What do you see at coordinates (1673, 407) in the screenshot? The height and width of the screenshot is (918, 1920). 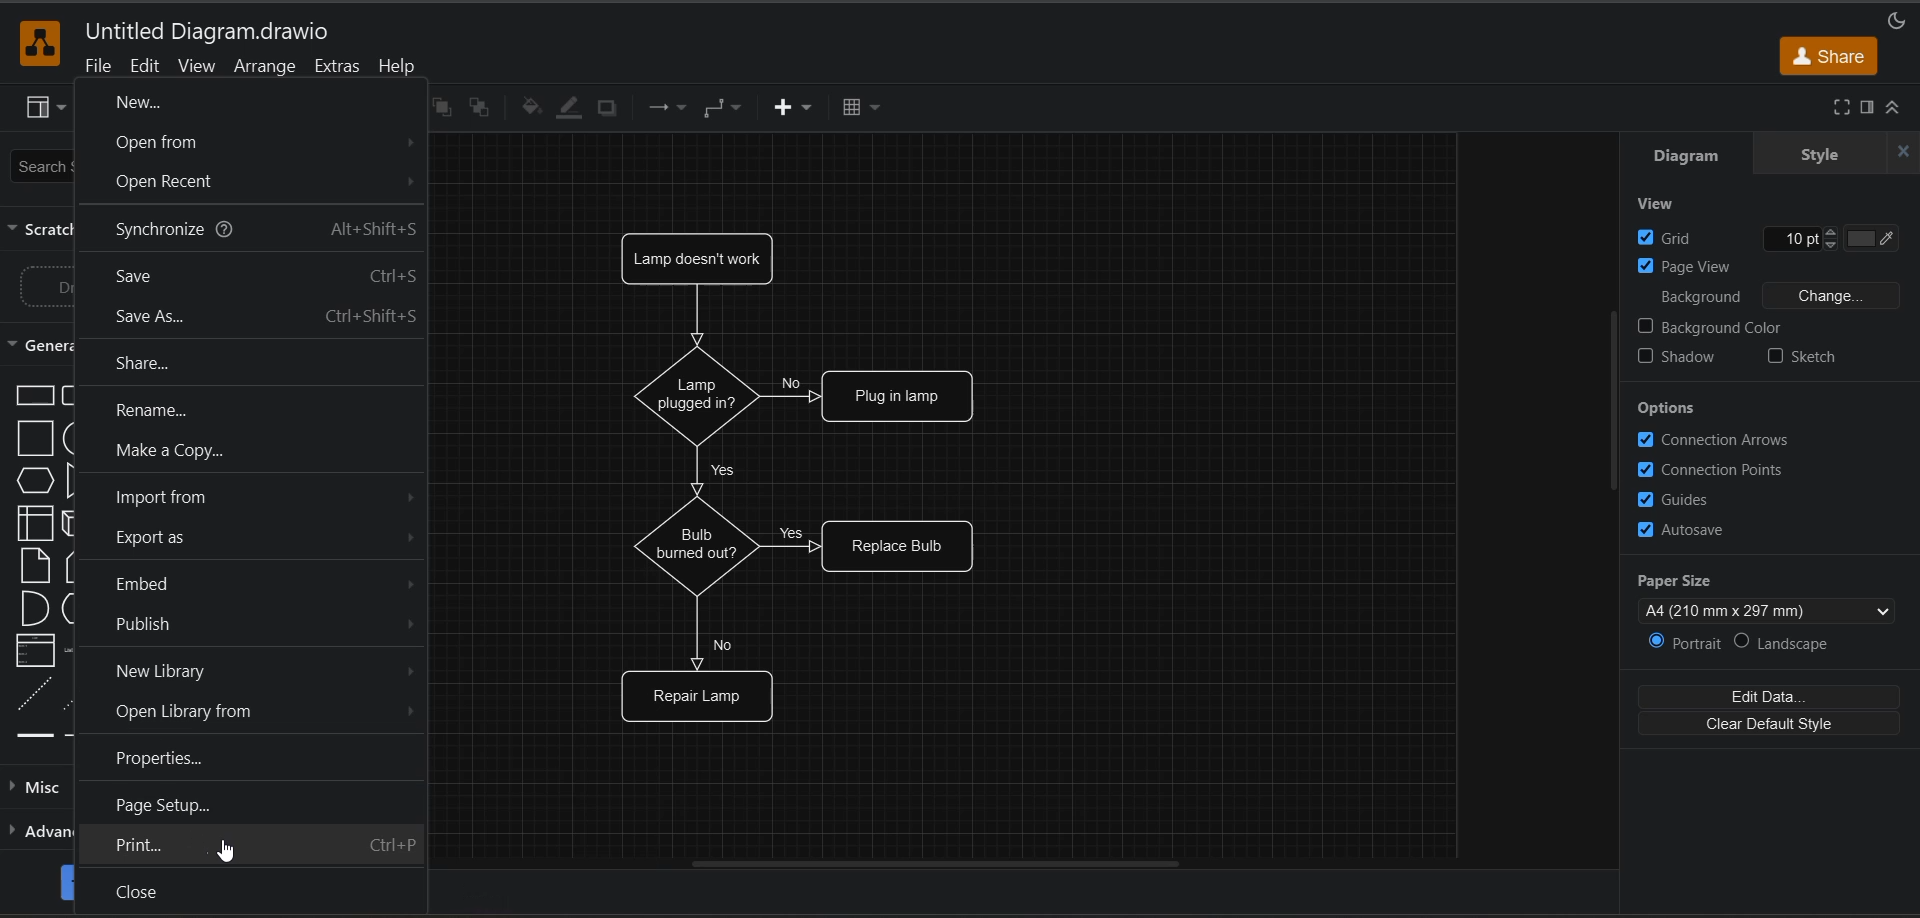 I see `options` at bounding box center [1673, 407].